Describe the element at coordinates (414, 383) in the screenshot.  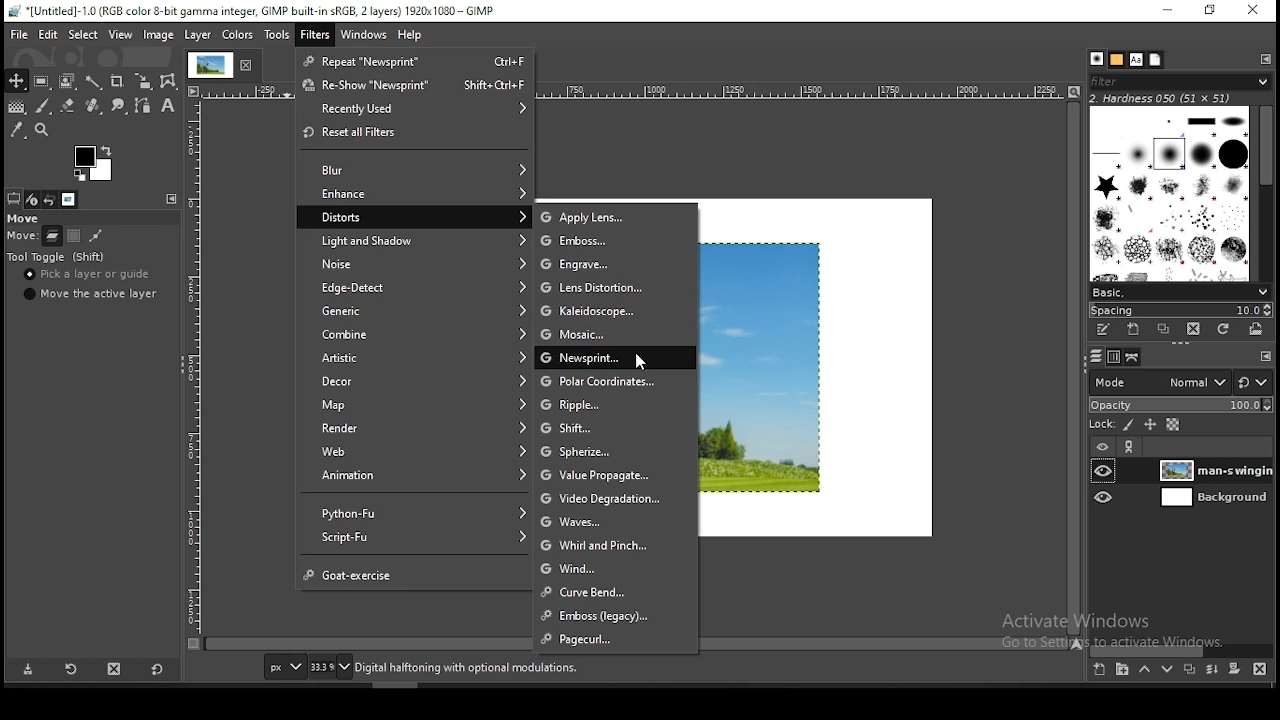
I see `decor` at that location.